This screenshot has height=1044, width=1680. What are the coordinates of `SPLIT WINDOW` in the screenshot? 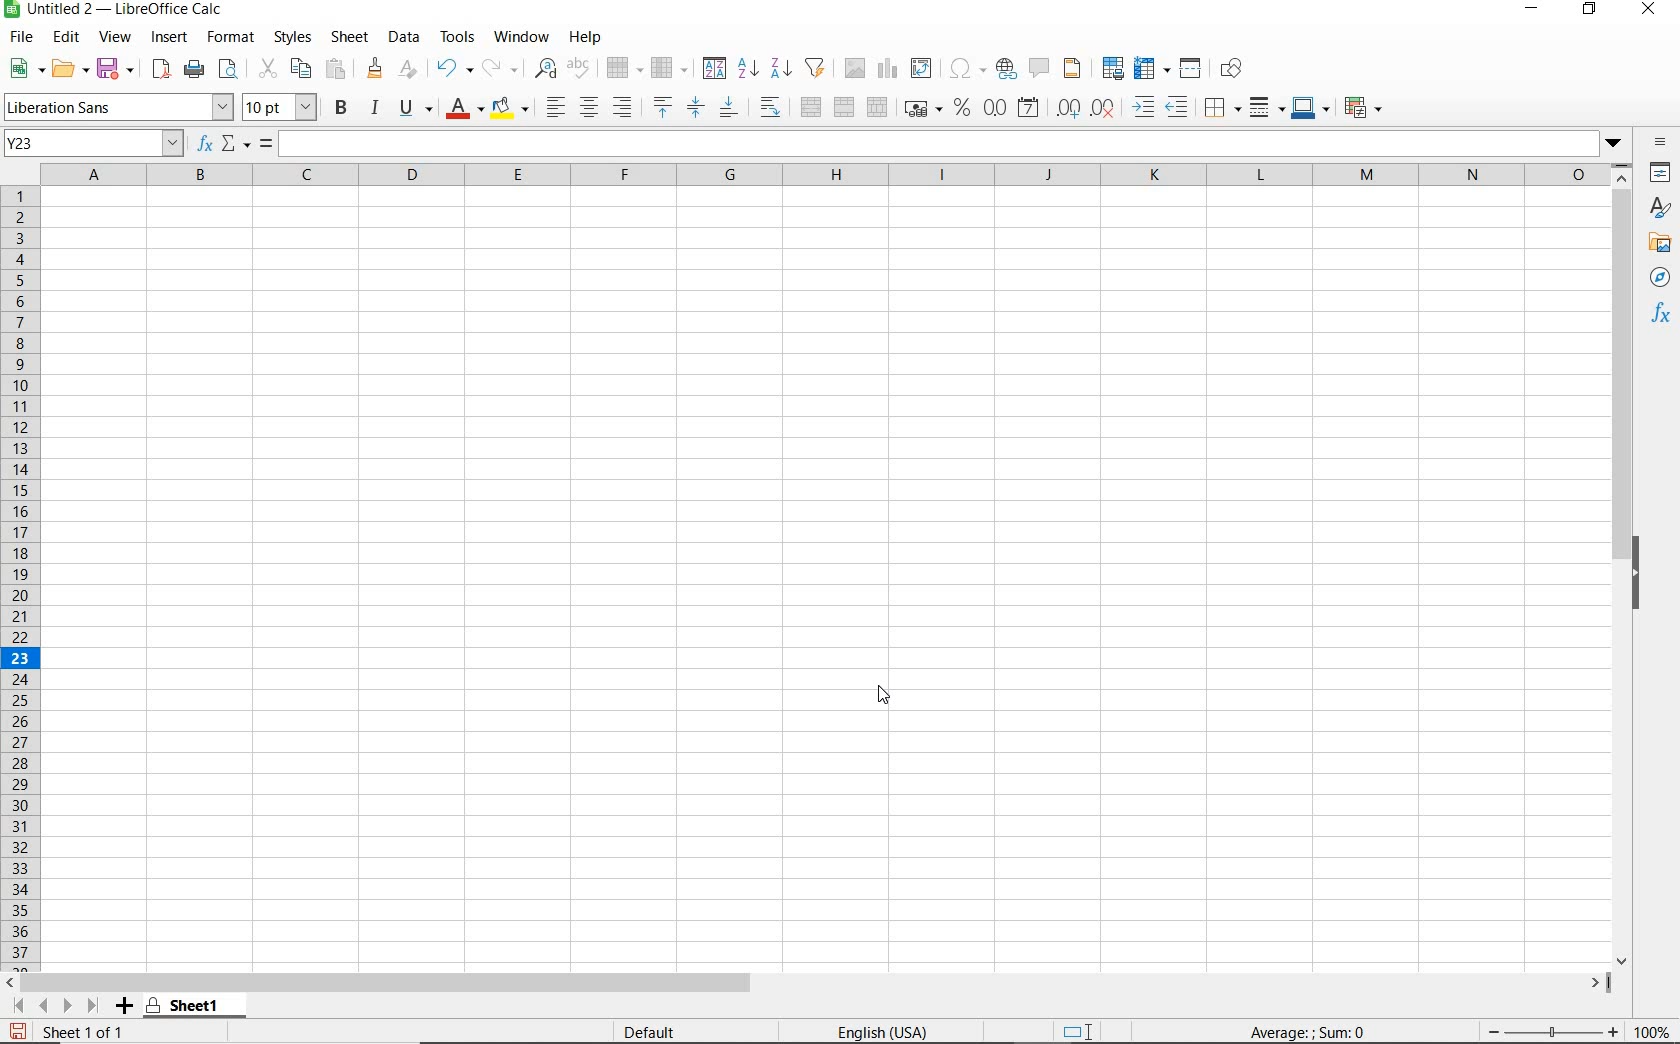 It's located at (1189, 67).